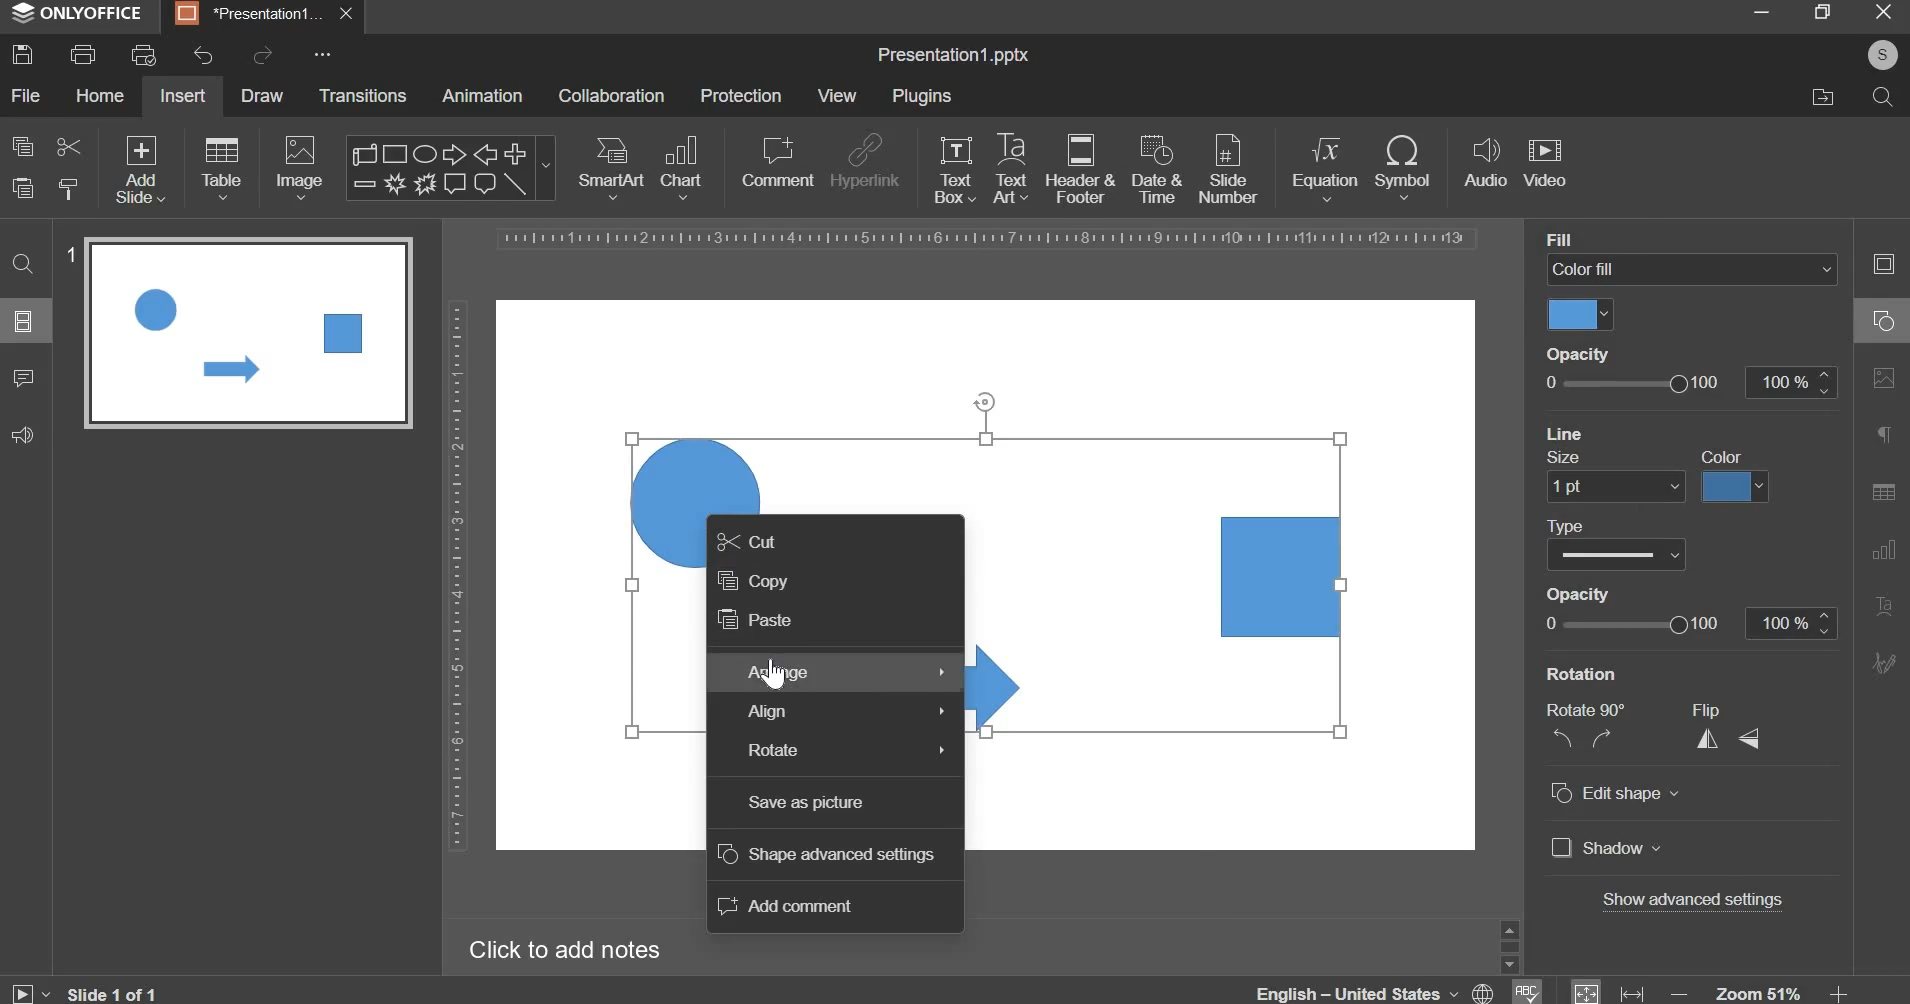 Image resolution: width=1910 pixels, height=1004 pixels. I want to click on opacity, so click(1603, 595).